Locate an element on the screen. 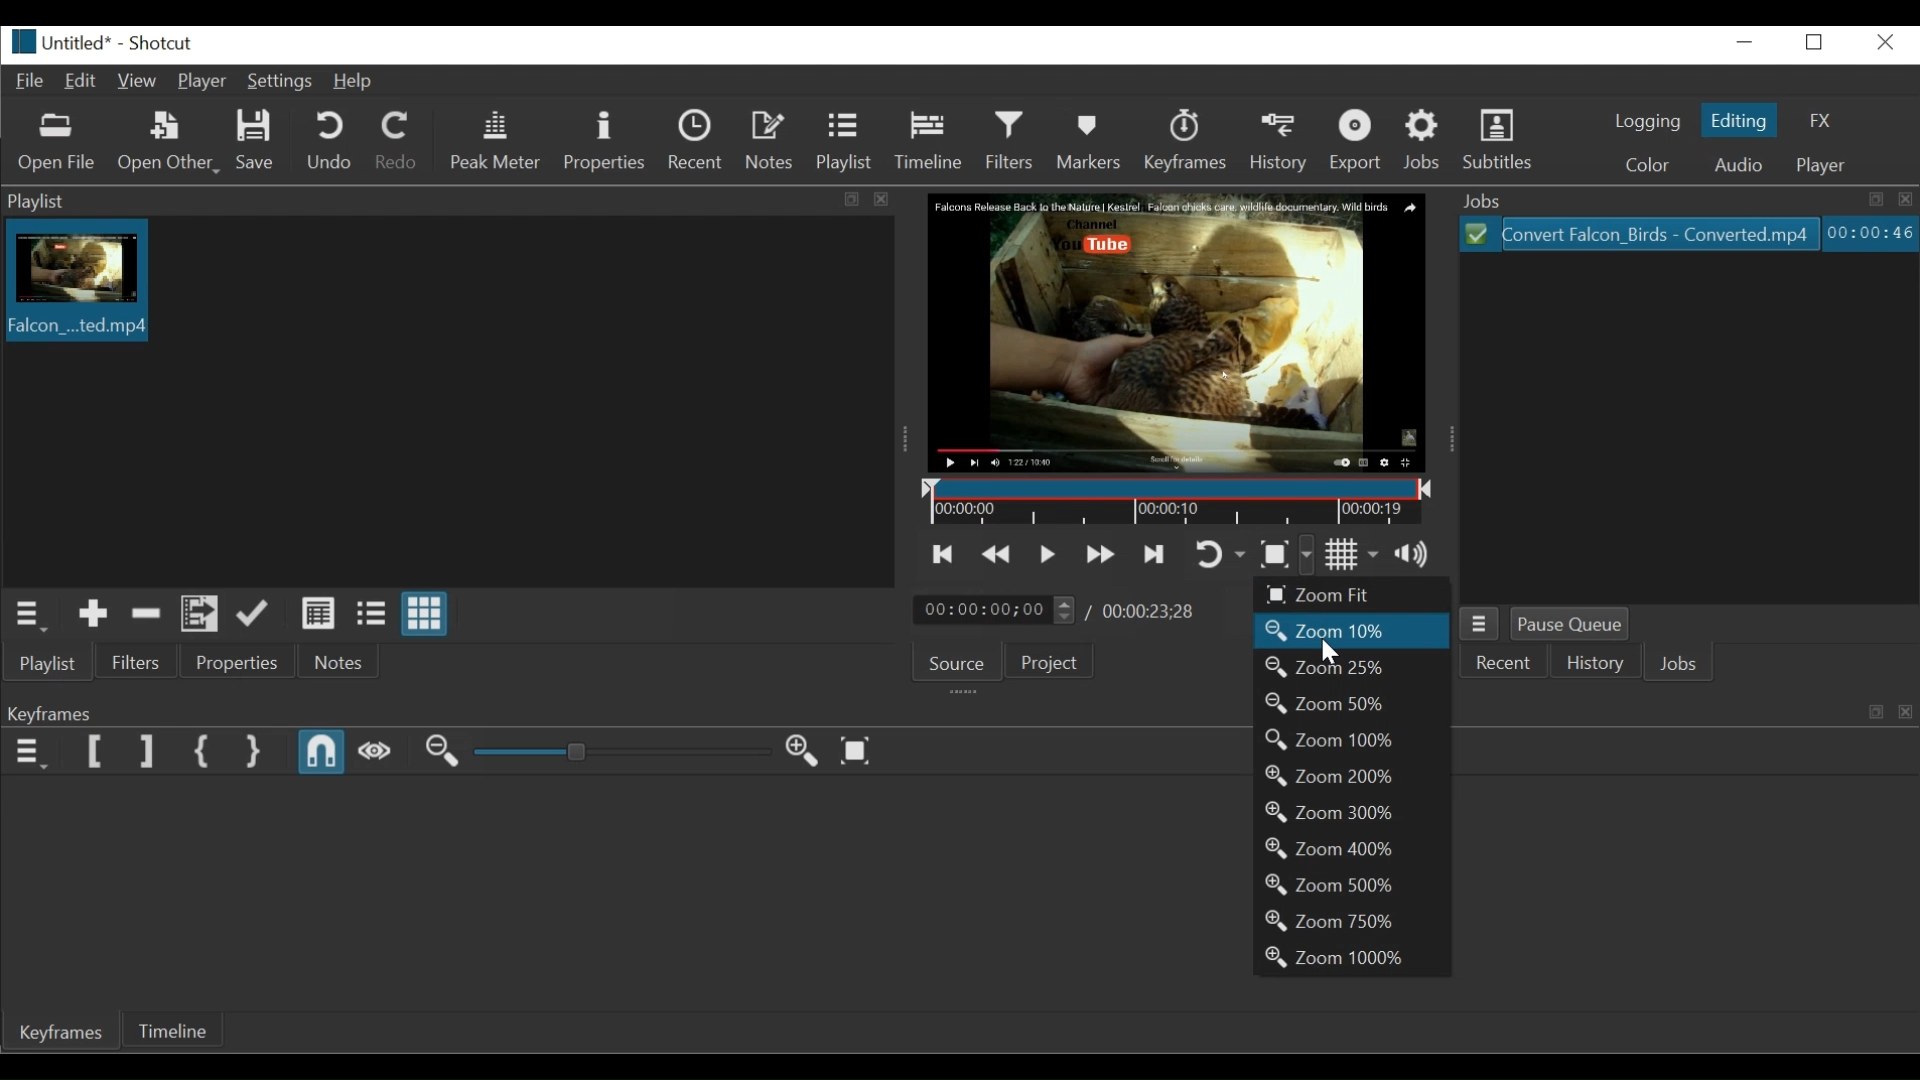  Settings is located at coordinates (281, 82).